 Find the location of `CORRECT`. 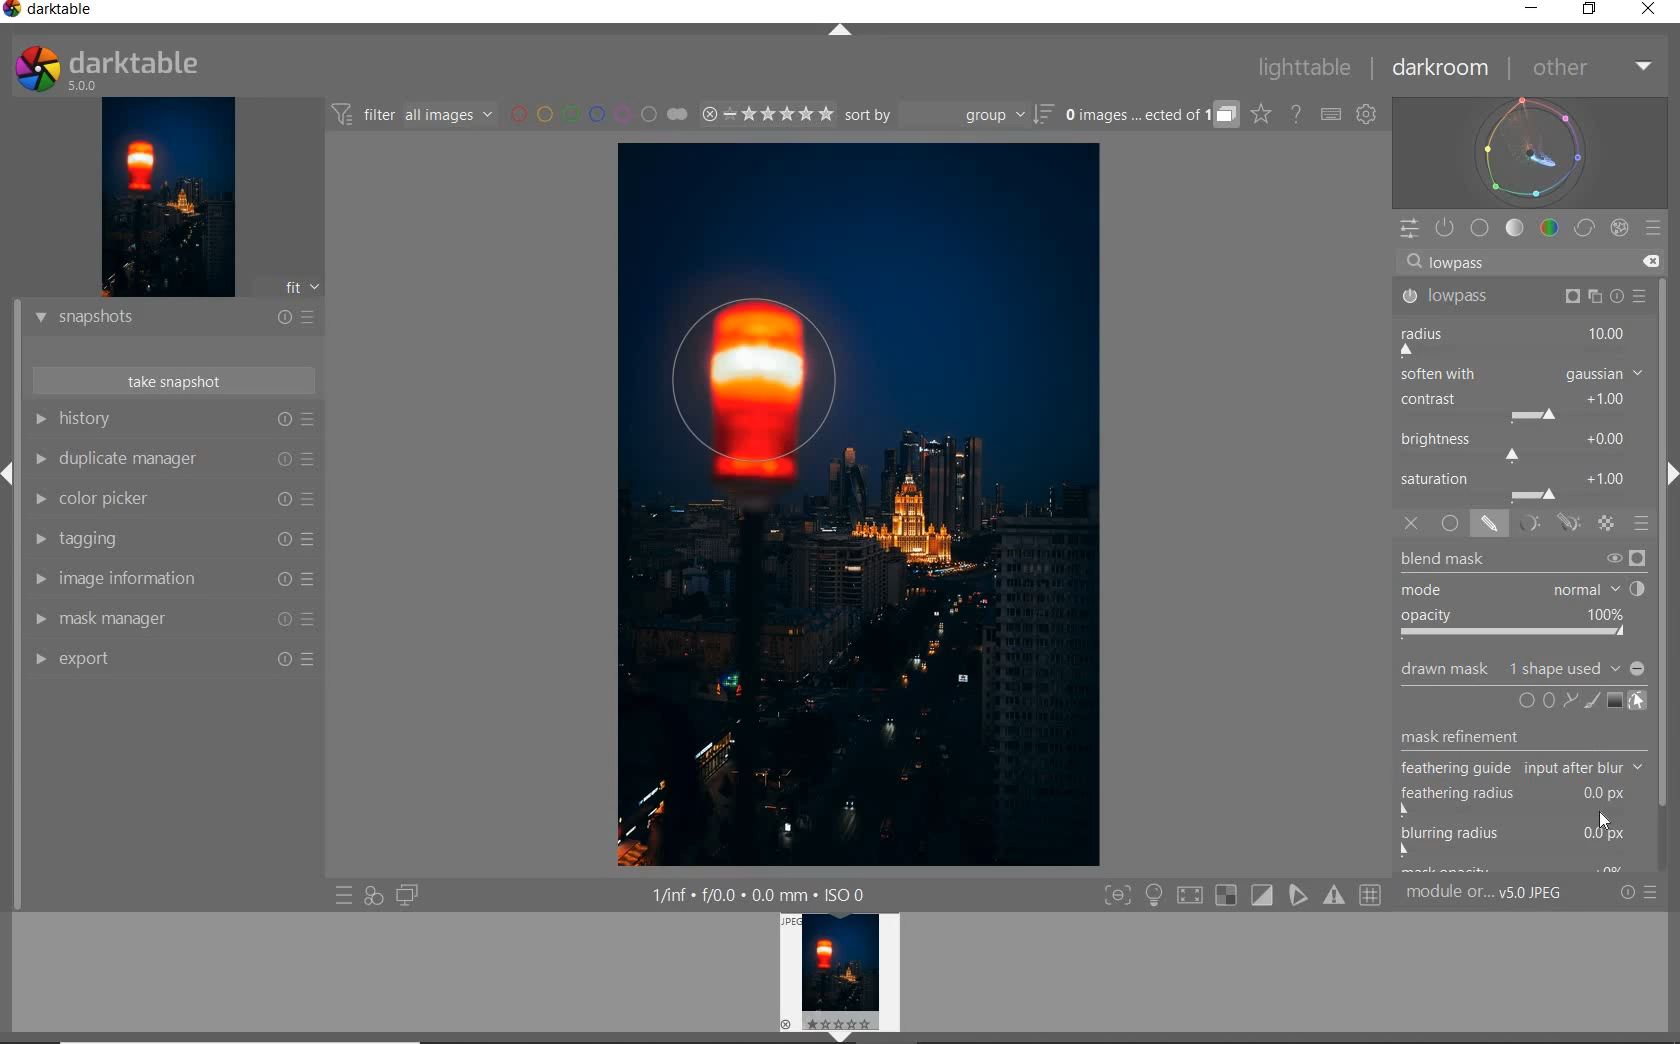

CORRECT is located at coordinates (1584, 228).